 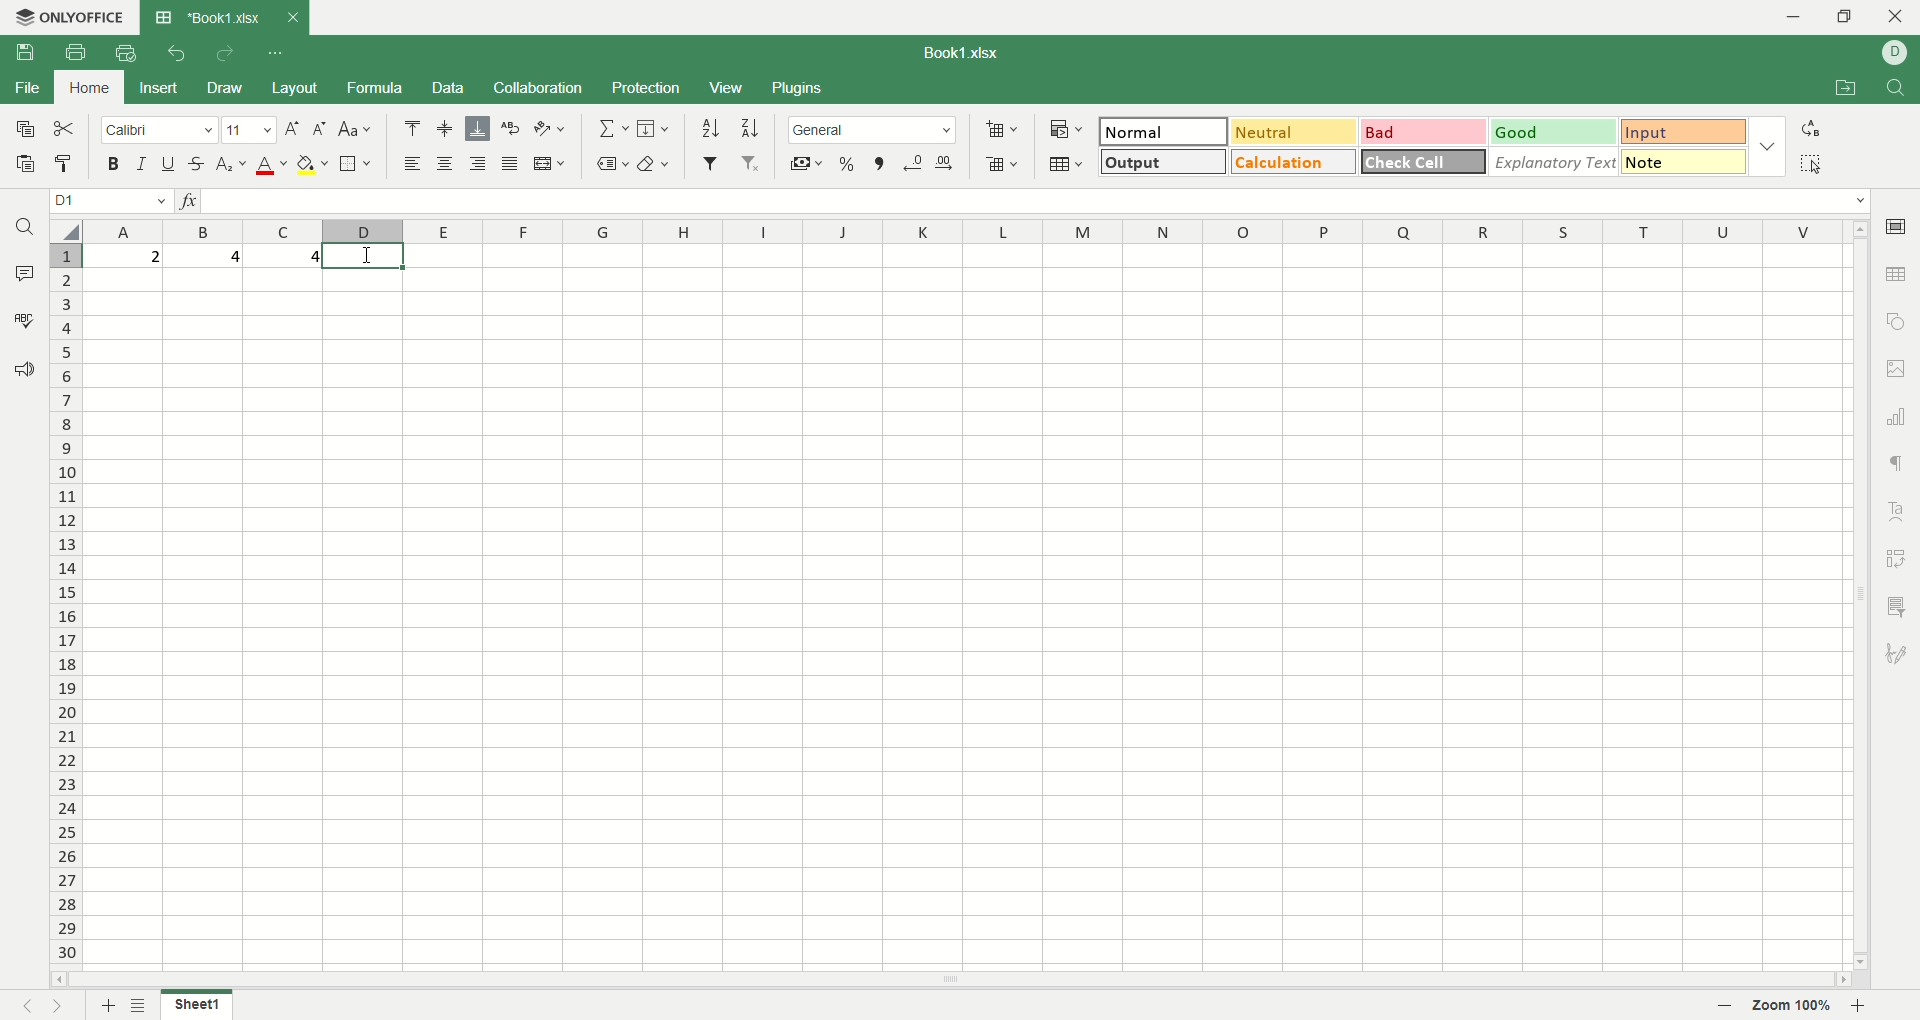 I want to click on cell selected, so click(x=369, y=259).